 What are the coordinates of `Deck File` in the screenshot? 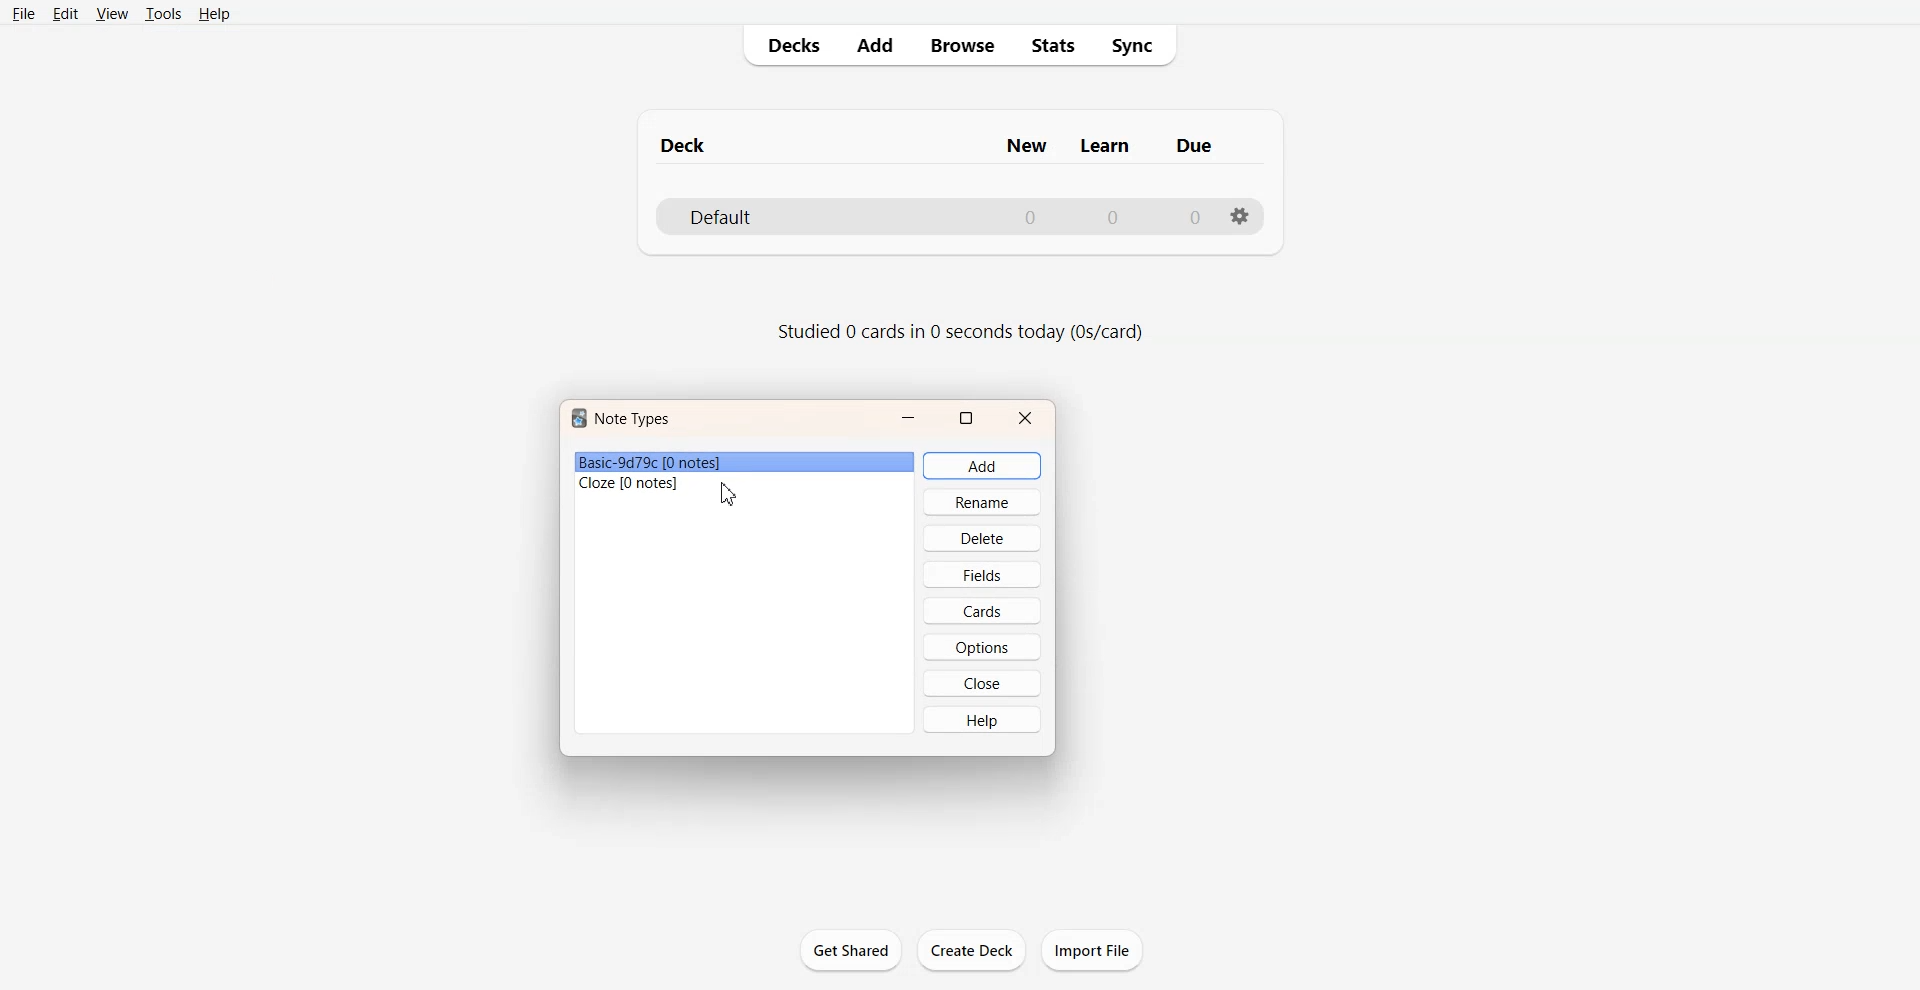 It's located at (958, 215).